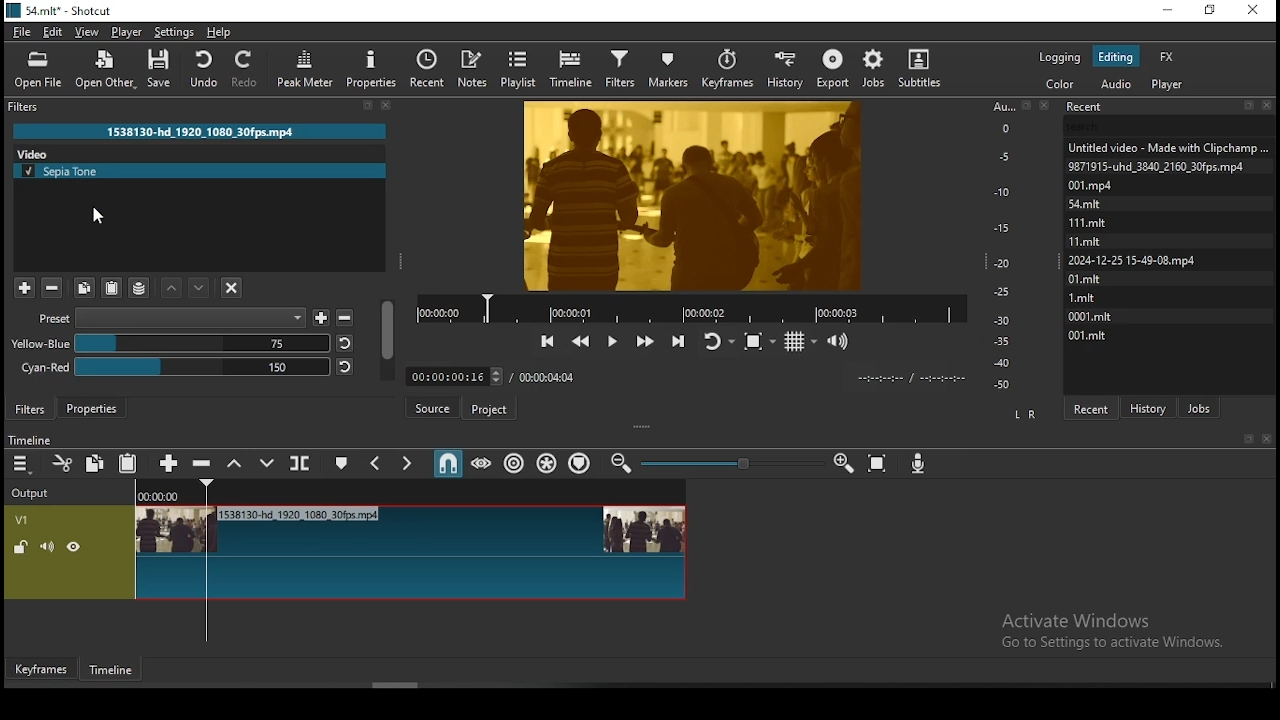 This screenshot has height=720, width=1280. I want to click on scrub while dragging, so click(479, 463).